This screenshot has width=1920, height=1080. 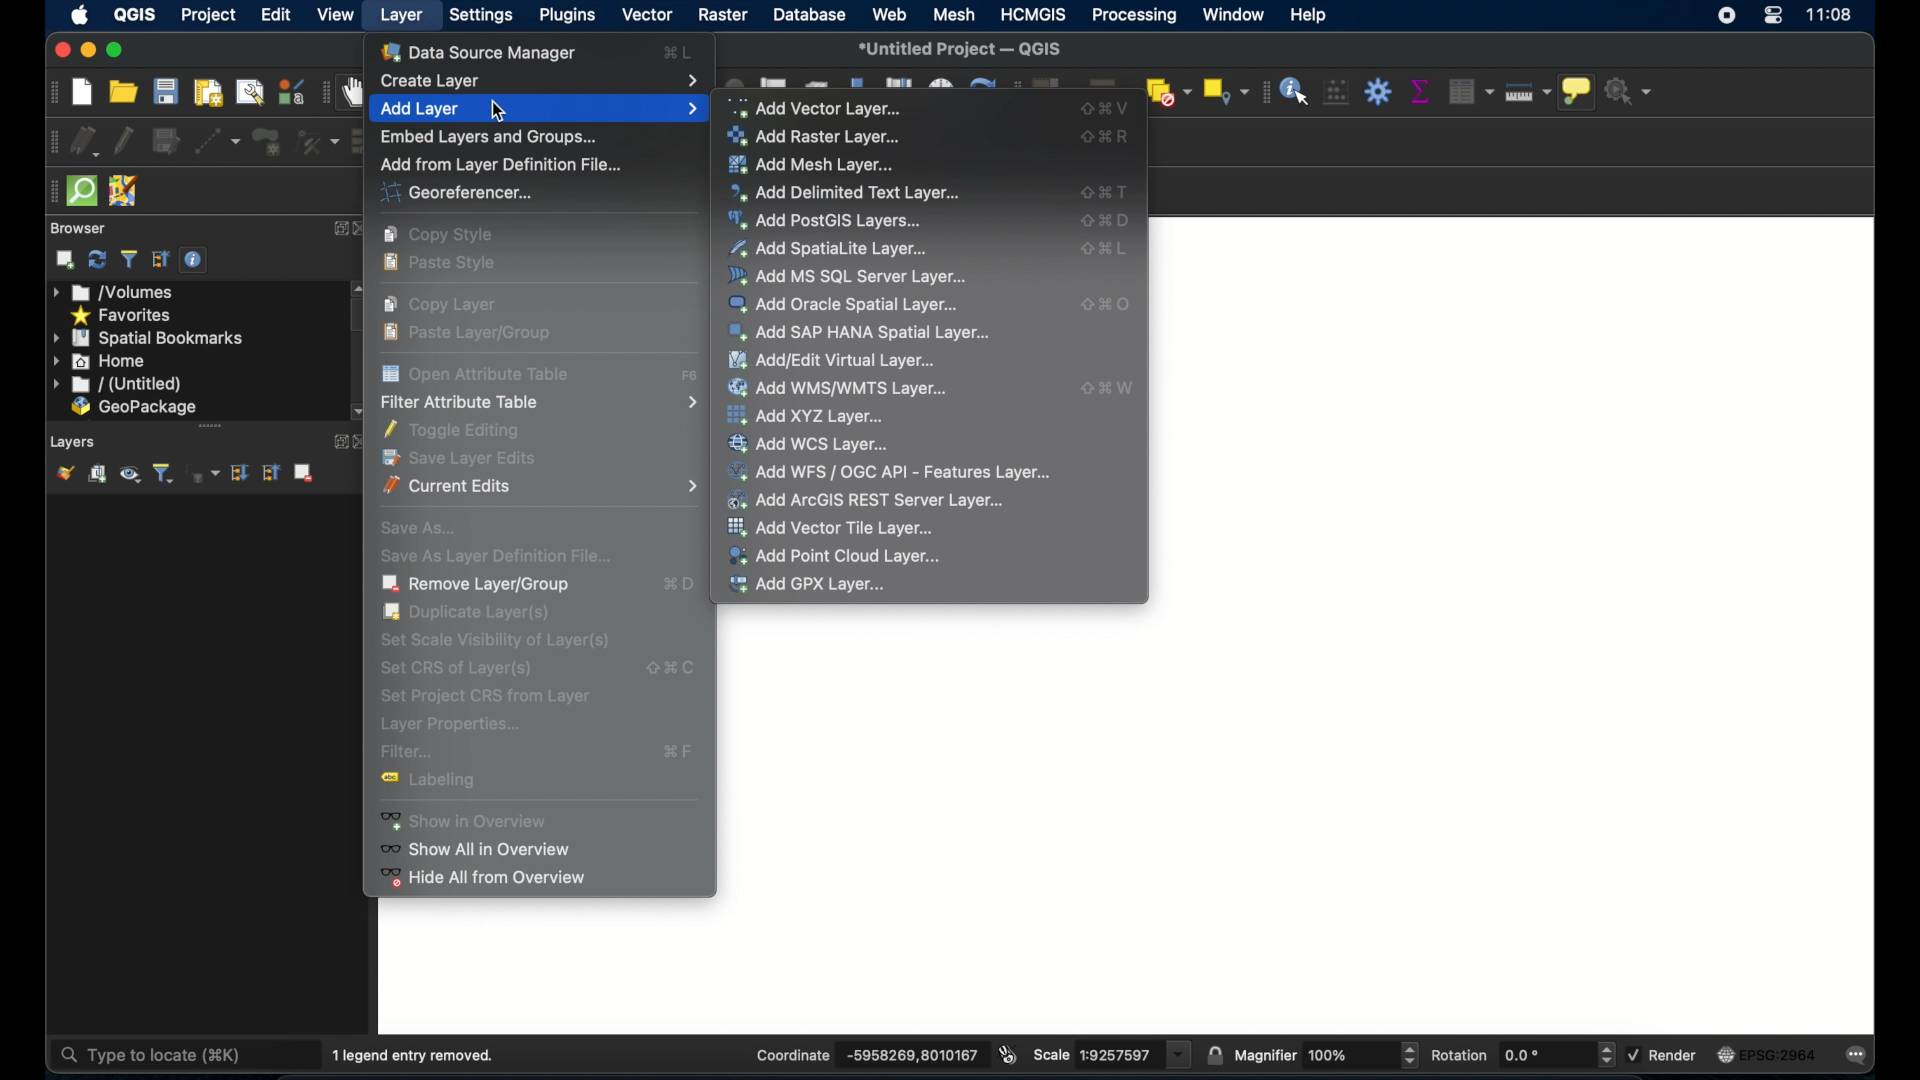 What do you see at coordinates (484, 849) in the screenshot?
I see `show all in overview` at bounding box center [484, 849].